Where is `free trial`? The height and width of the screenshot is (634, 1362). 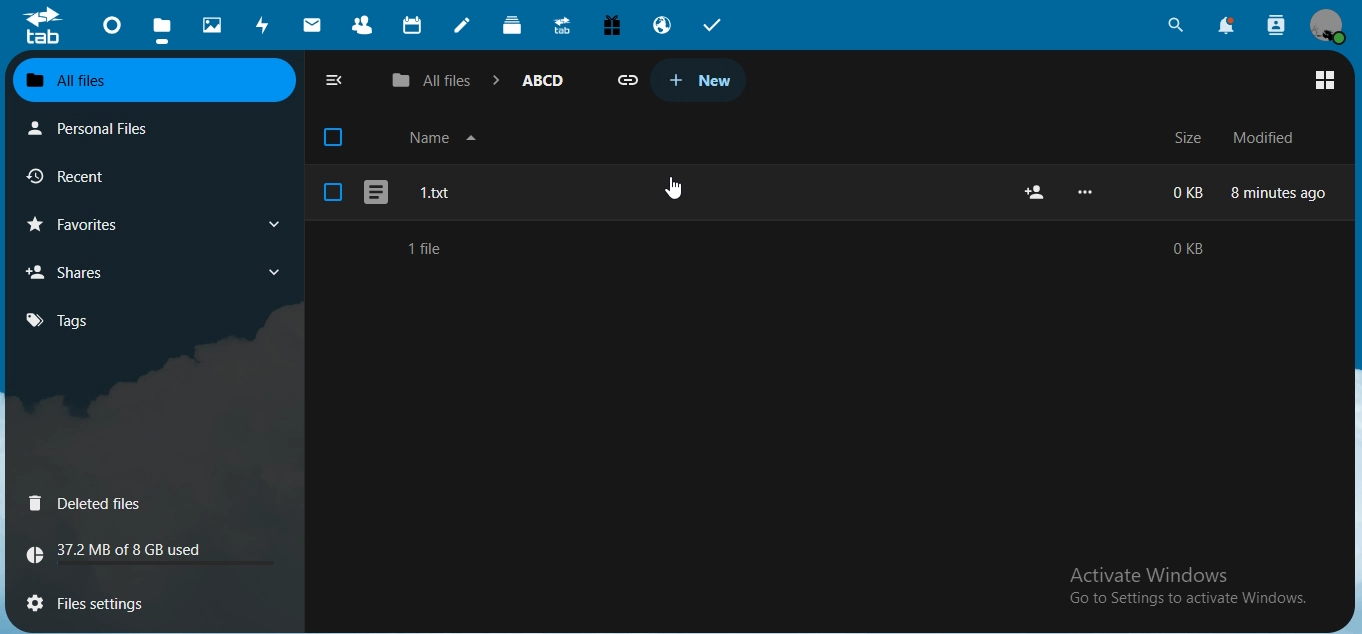
free trial is located at coordinates (614, 24).